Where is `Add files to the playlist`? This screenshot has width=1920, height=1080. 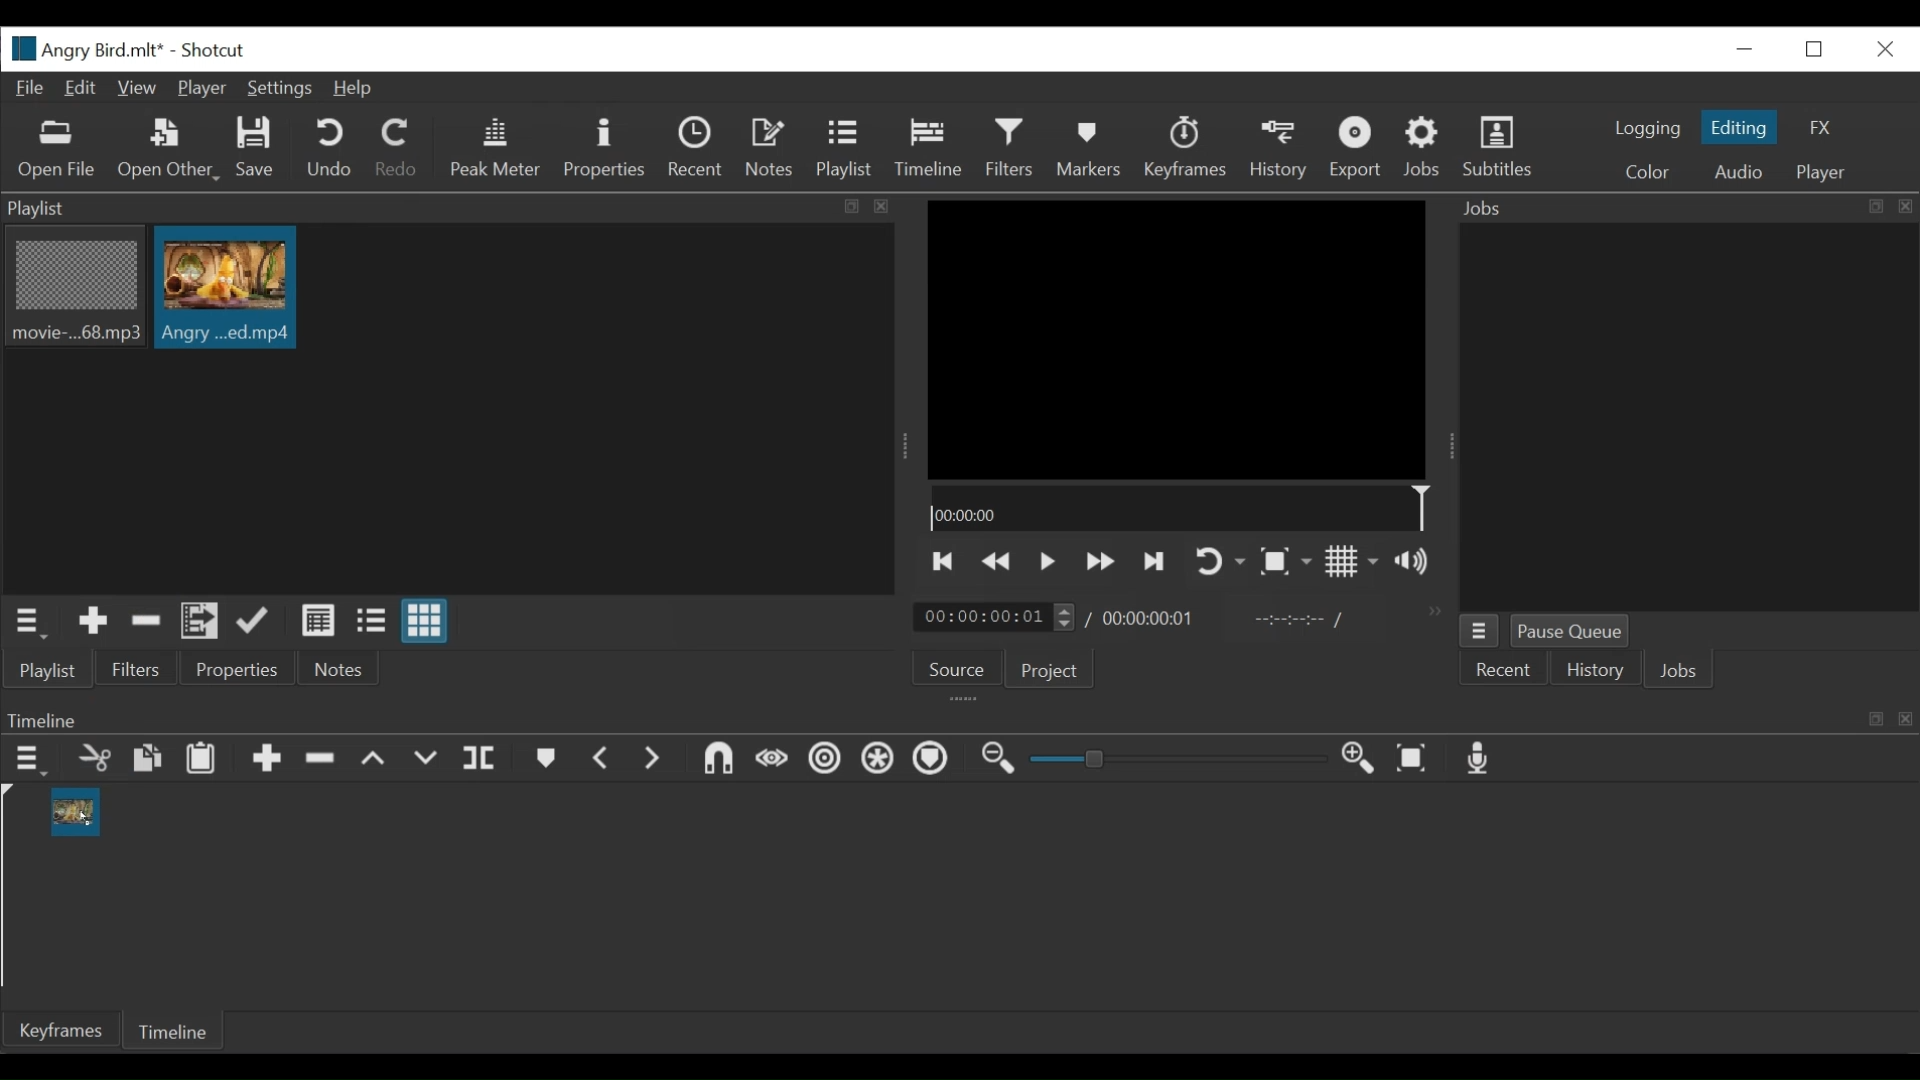 Add files to the playlist is located at coordinates (200, 623).